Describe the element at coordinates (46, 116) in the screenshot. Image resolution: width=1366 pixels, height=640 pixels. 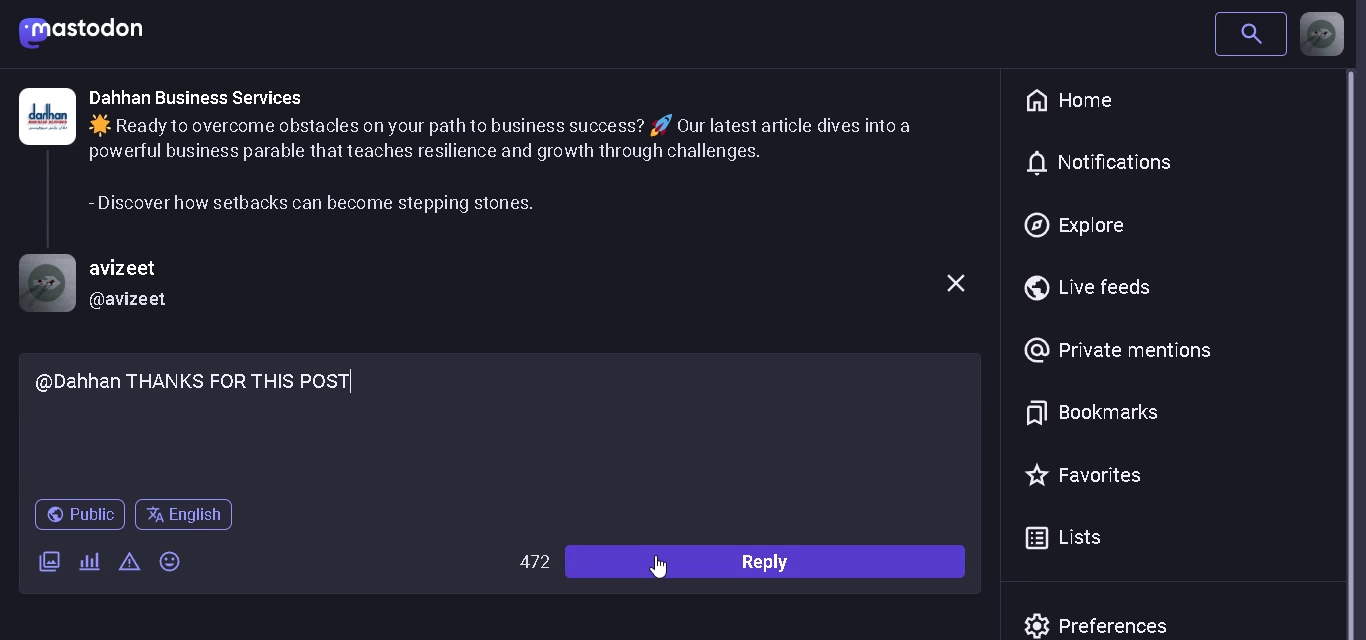
I see `Logo` at that location.